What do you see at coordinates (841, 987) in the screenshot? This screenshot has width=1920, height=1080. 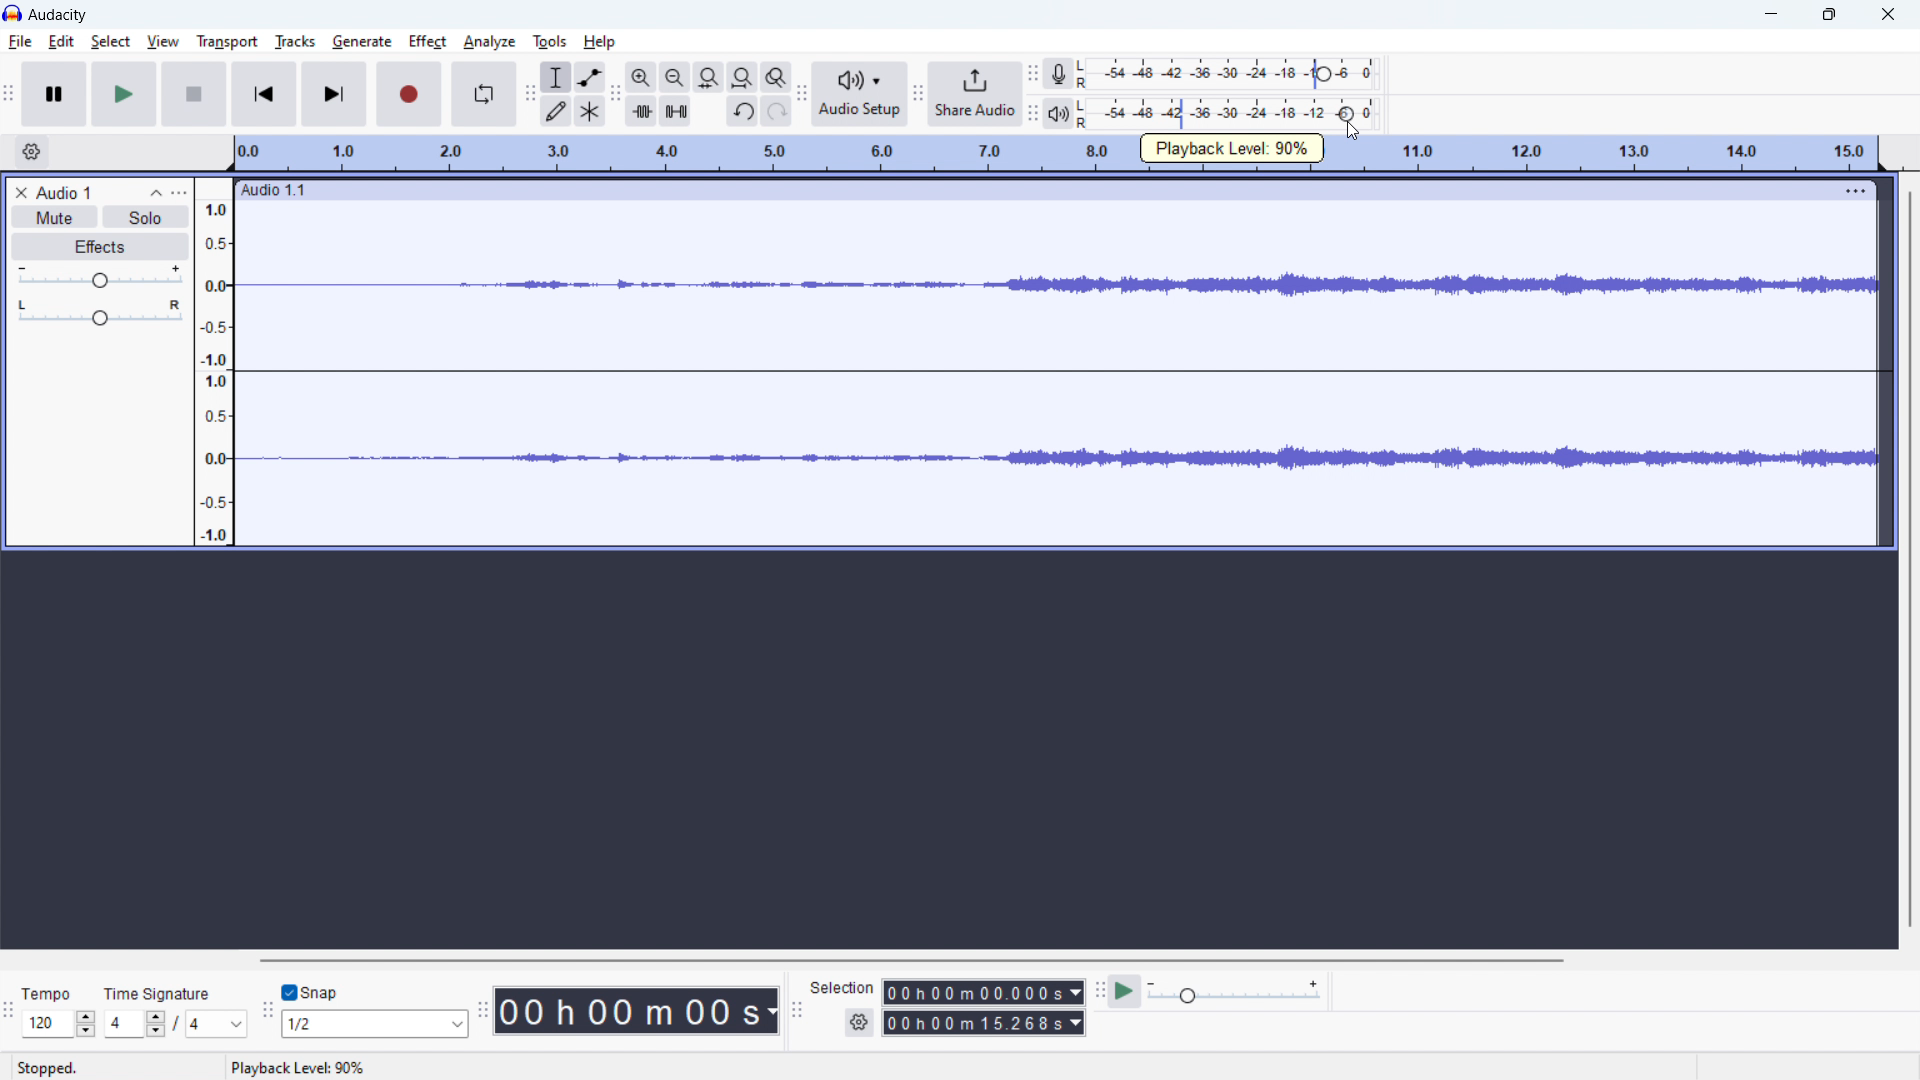 I see `selection` at bounding box center [841, 987].